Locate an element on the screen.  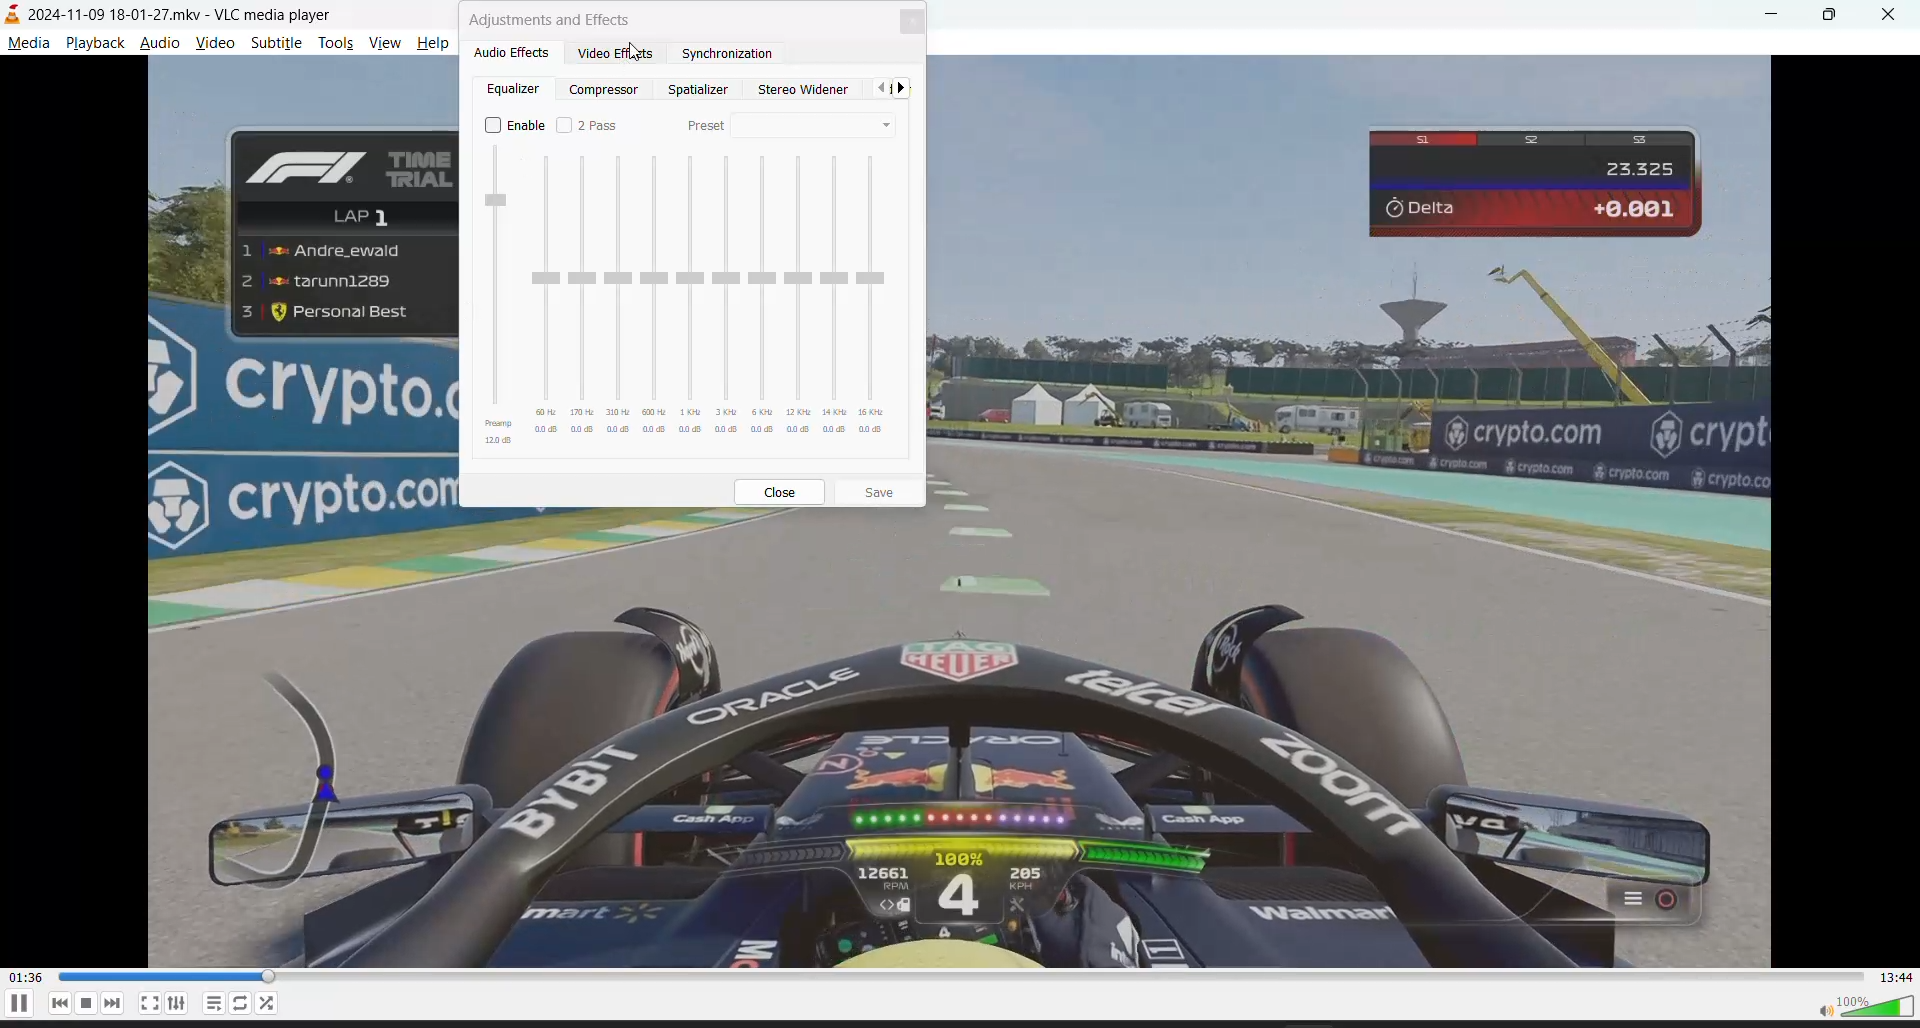
playback is located at coordinates (97, 43).